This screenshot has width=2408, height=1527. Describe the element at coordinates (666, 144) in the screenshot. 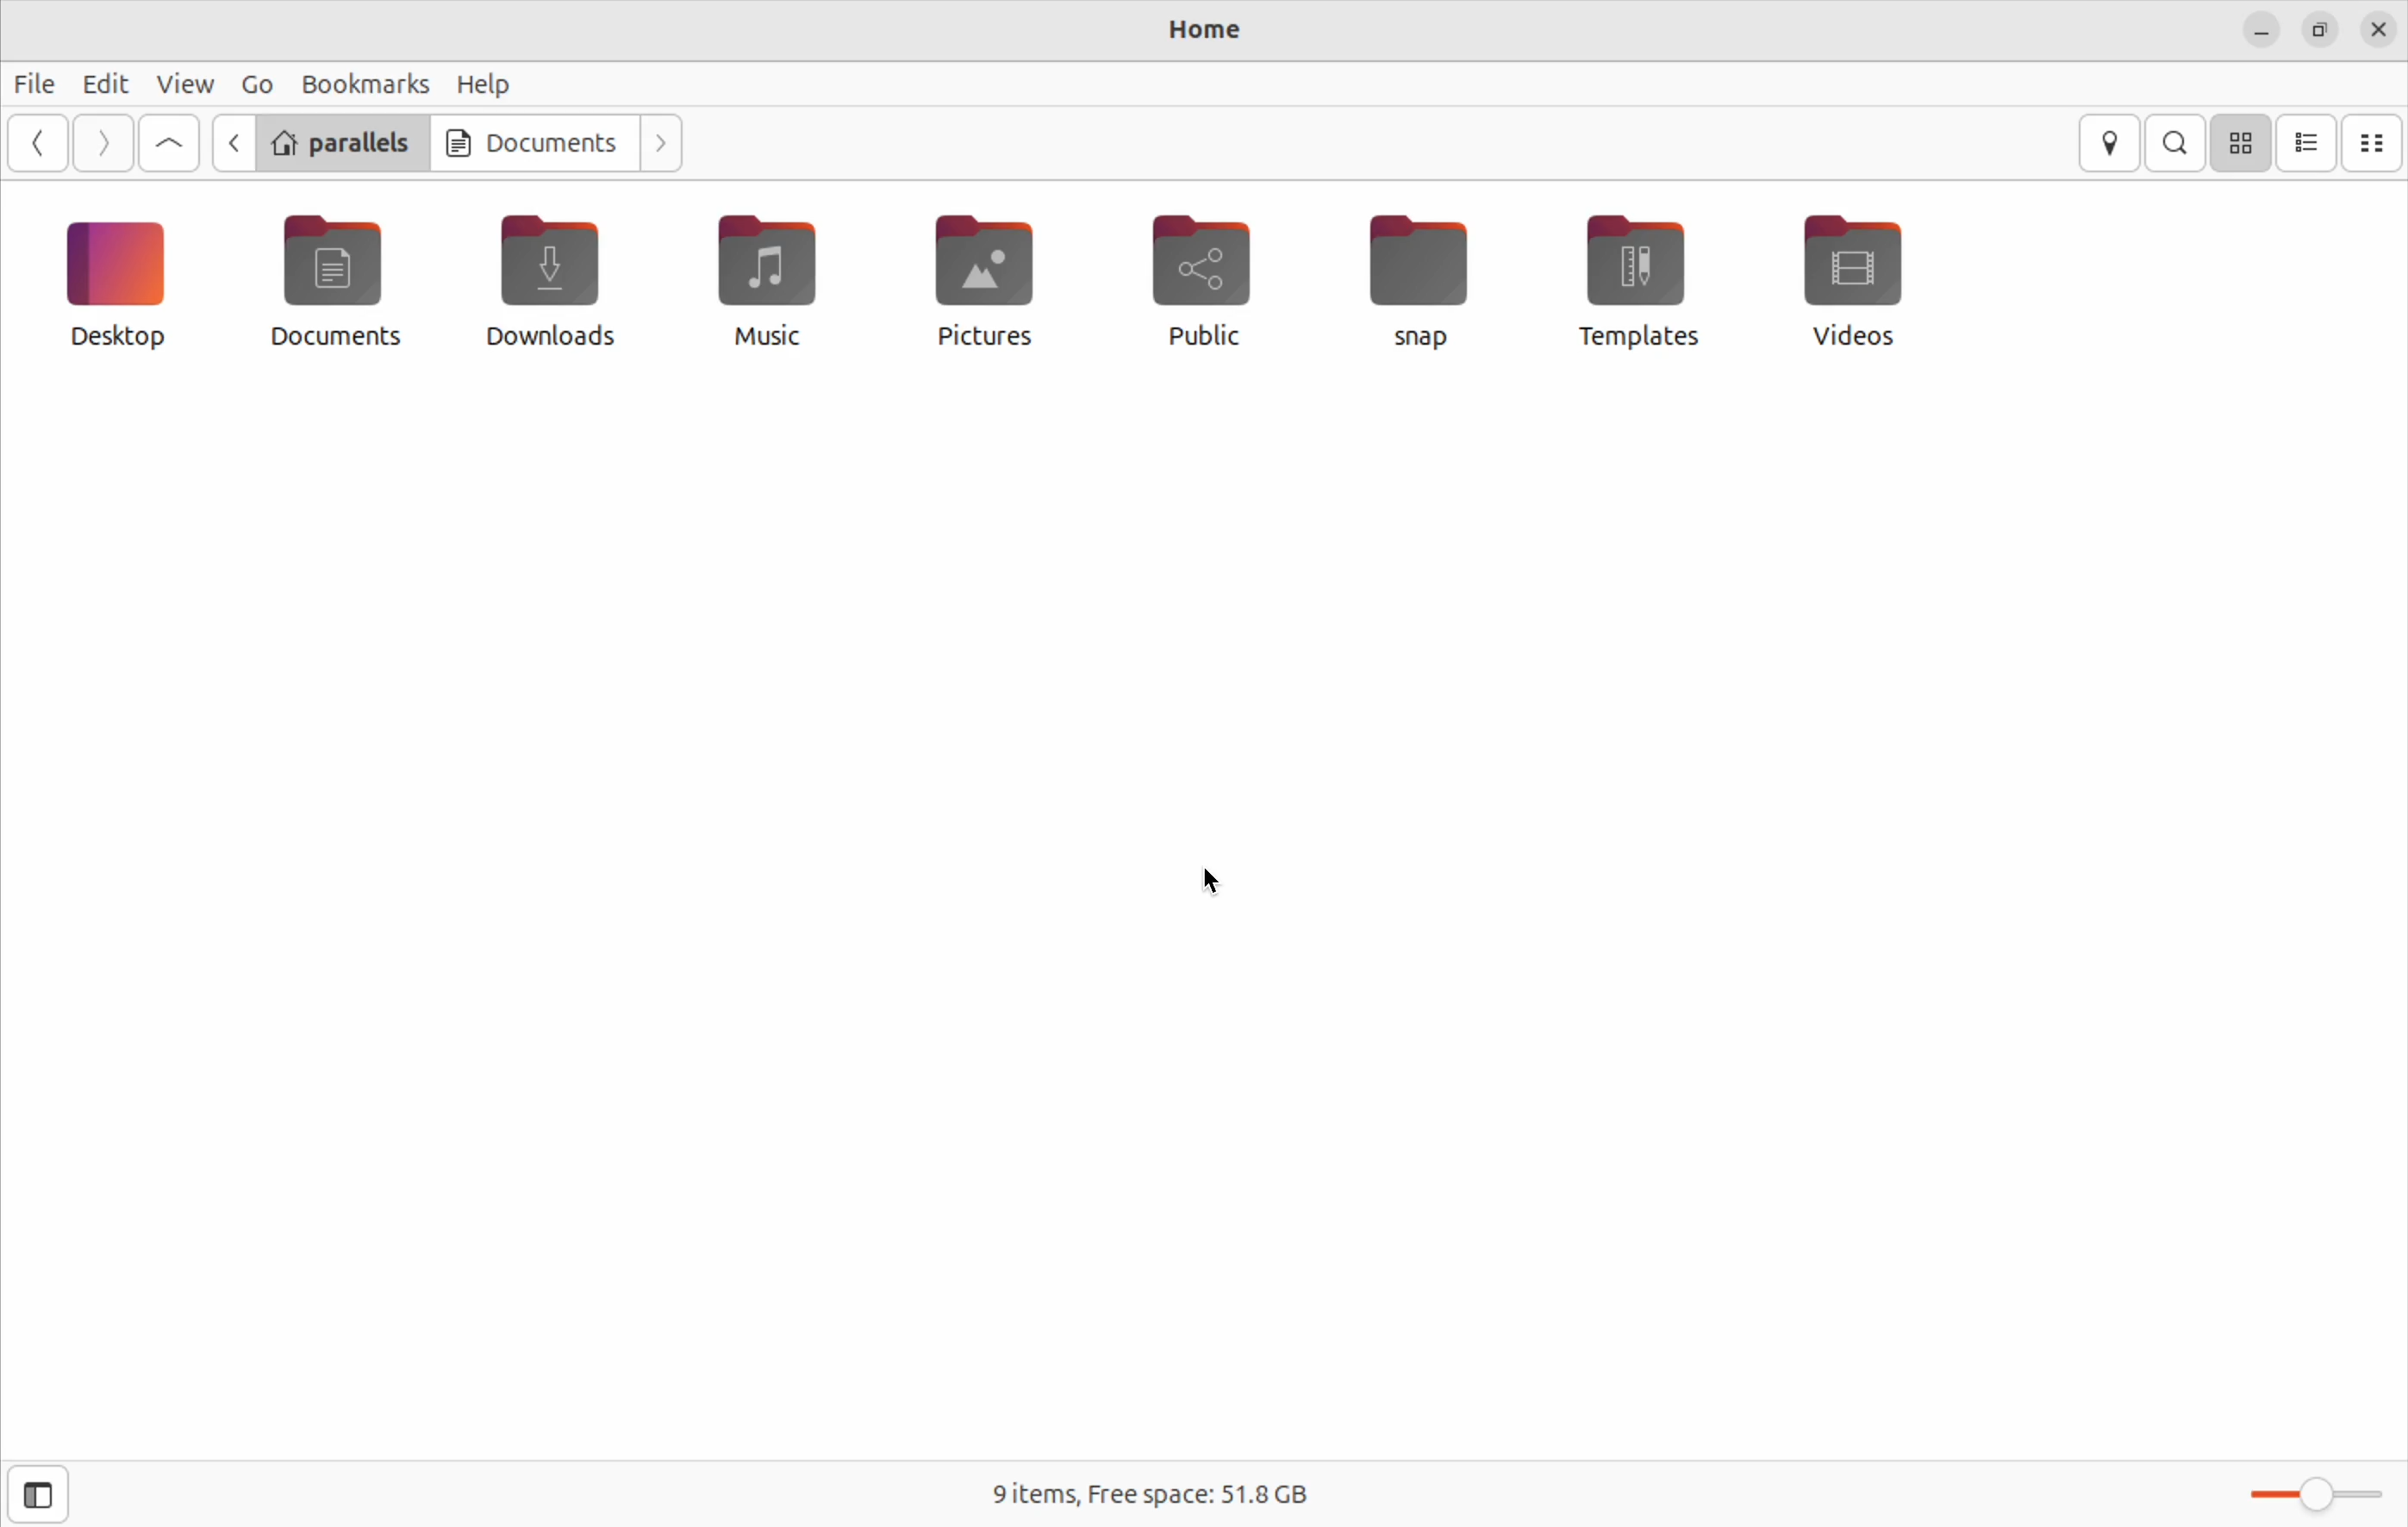

I see `forward` at that location.